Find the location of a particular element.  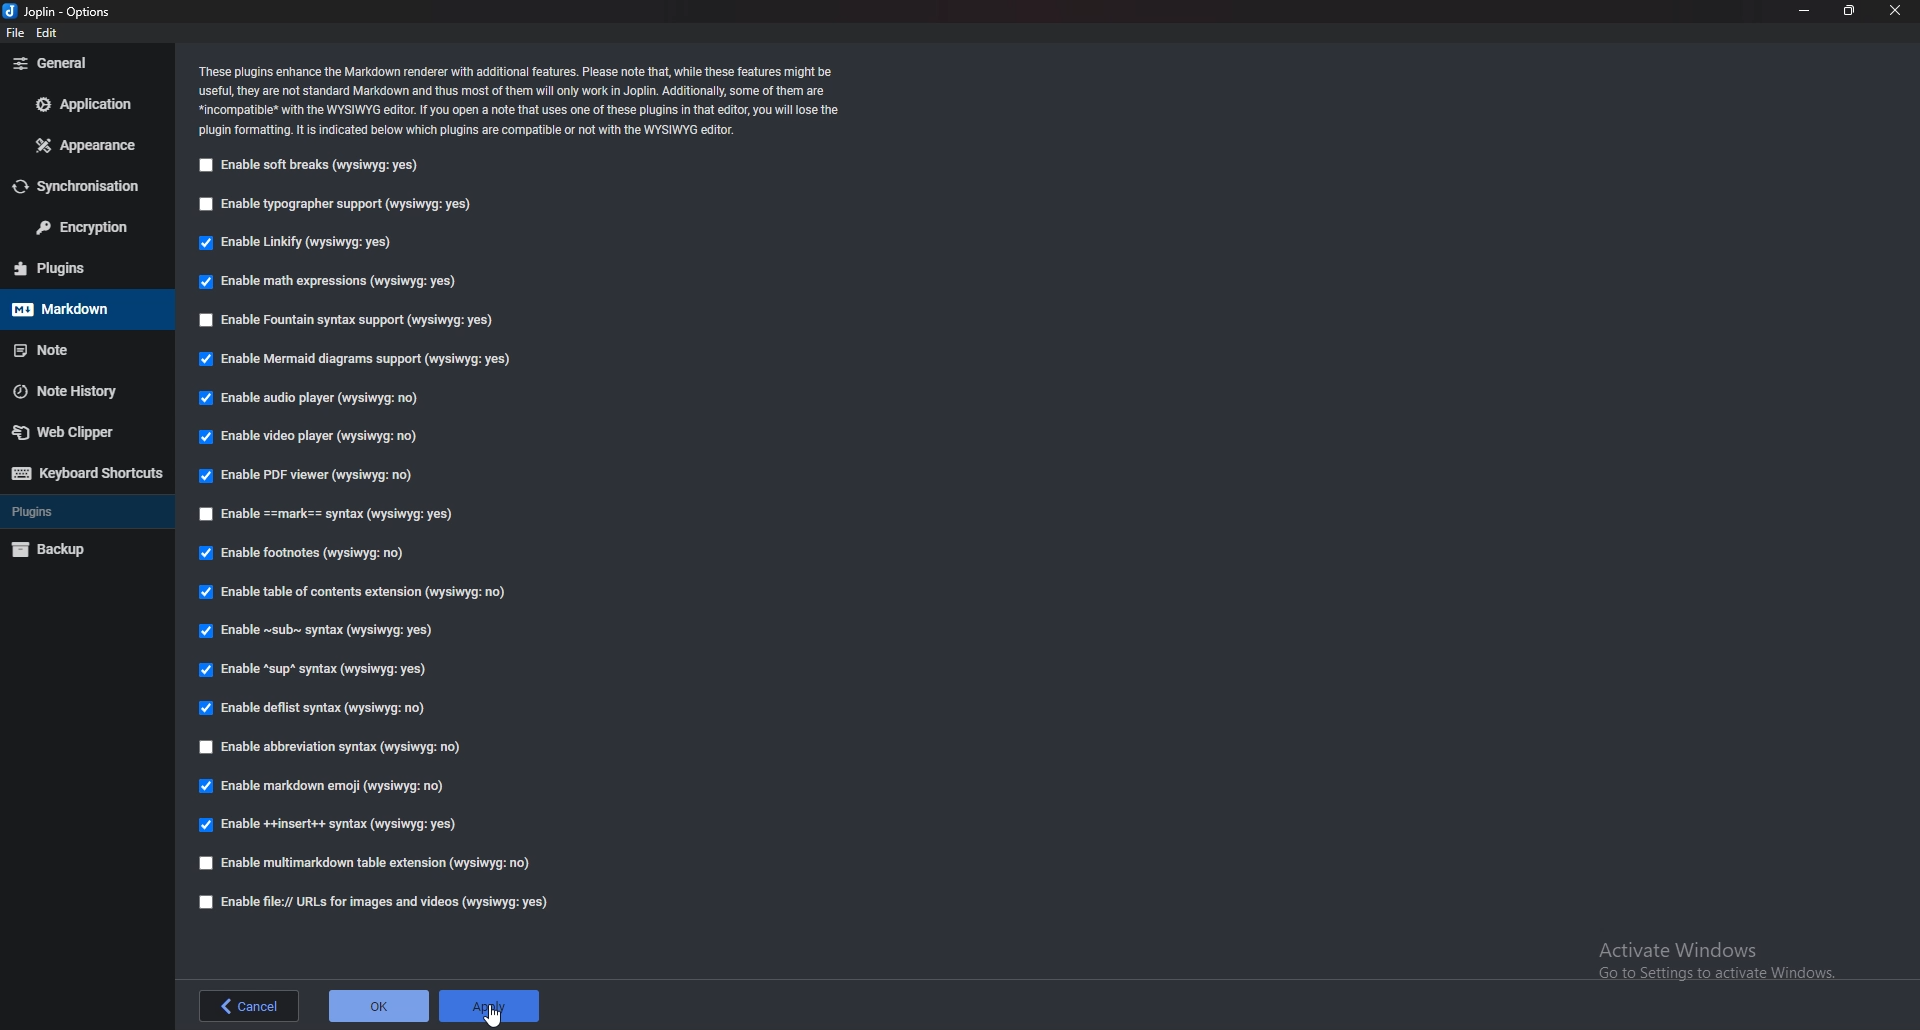

Keyboard shortcuts is located at coordinates (82, 474).